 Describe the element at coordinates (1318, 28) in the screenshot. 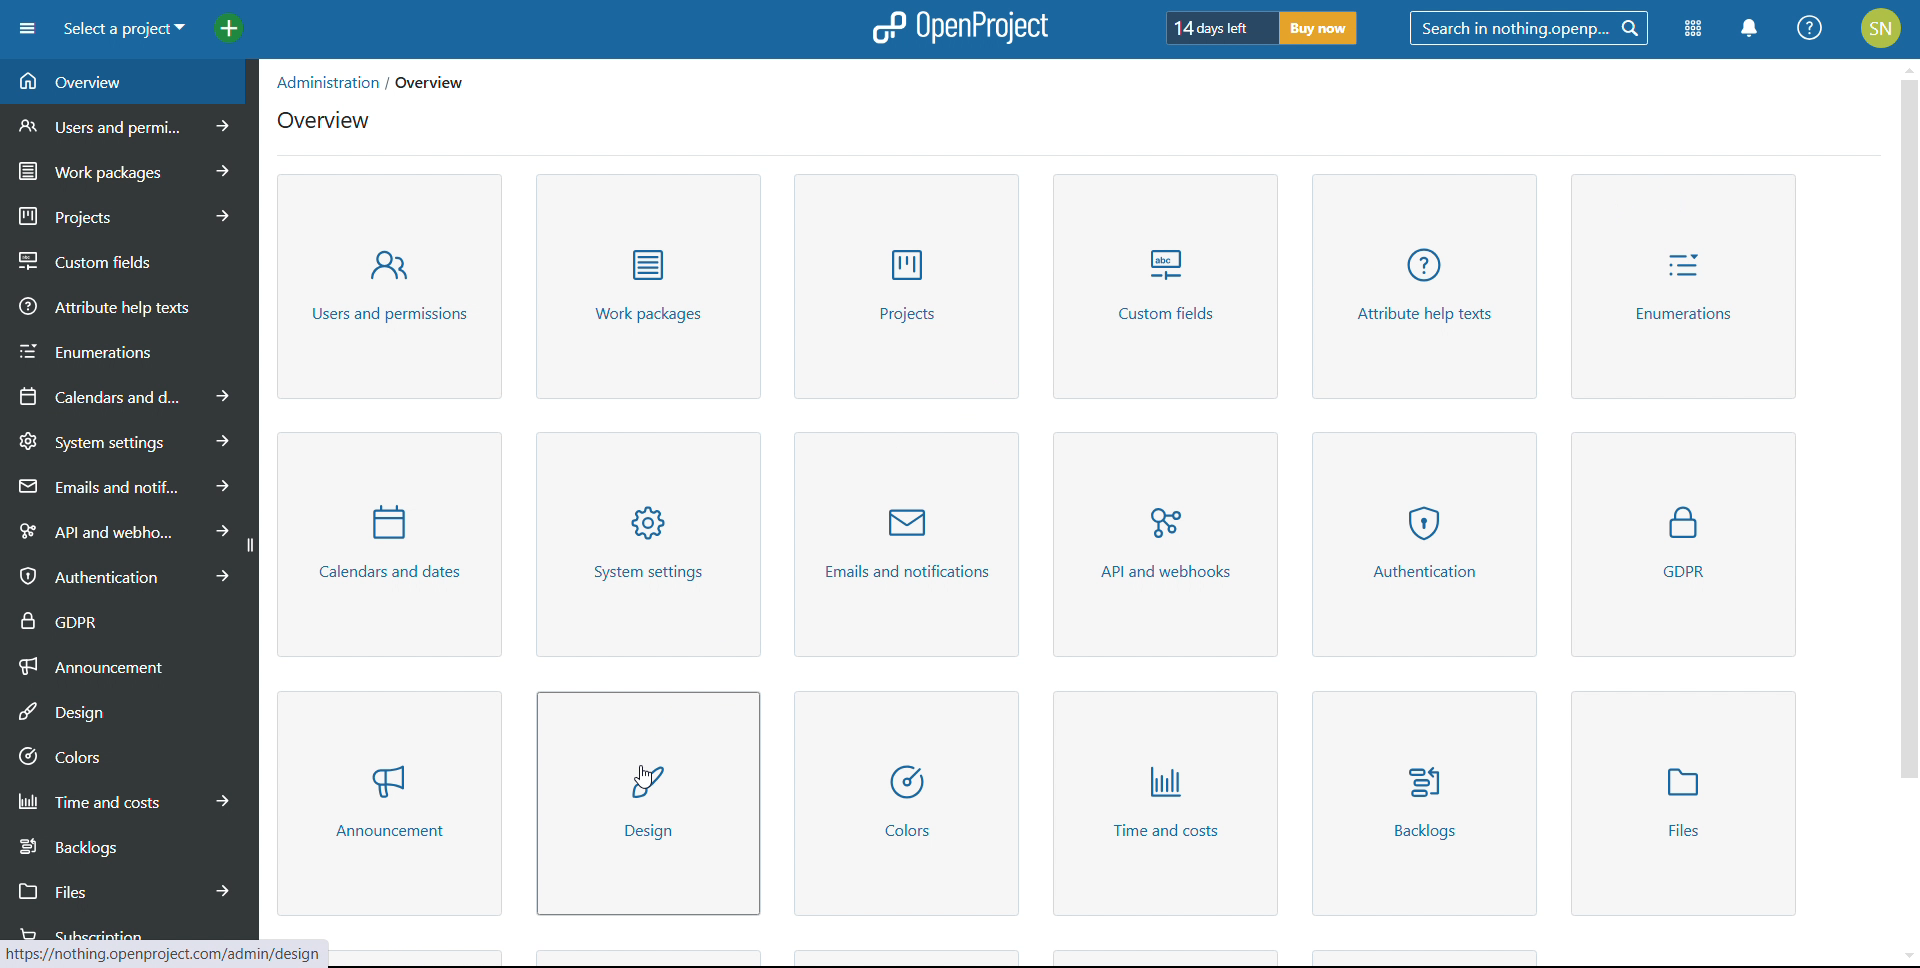

I see `buy now` at that location.